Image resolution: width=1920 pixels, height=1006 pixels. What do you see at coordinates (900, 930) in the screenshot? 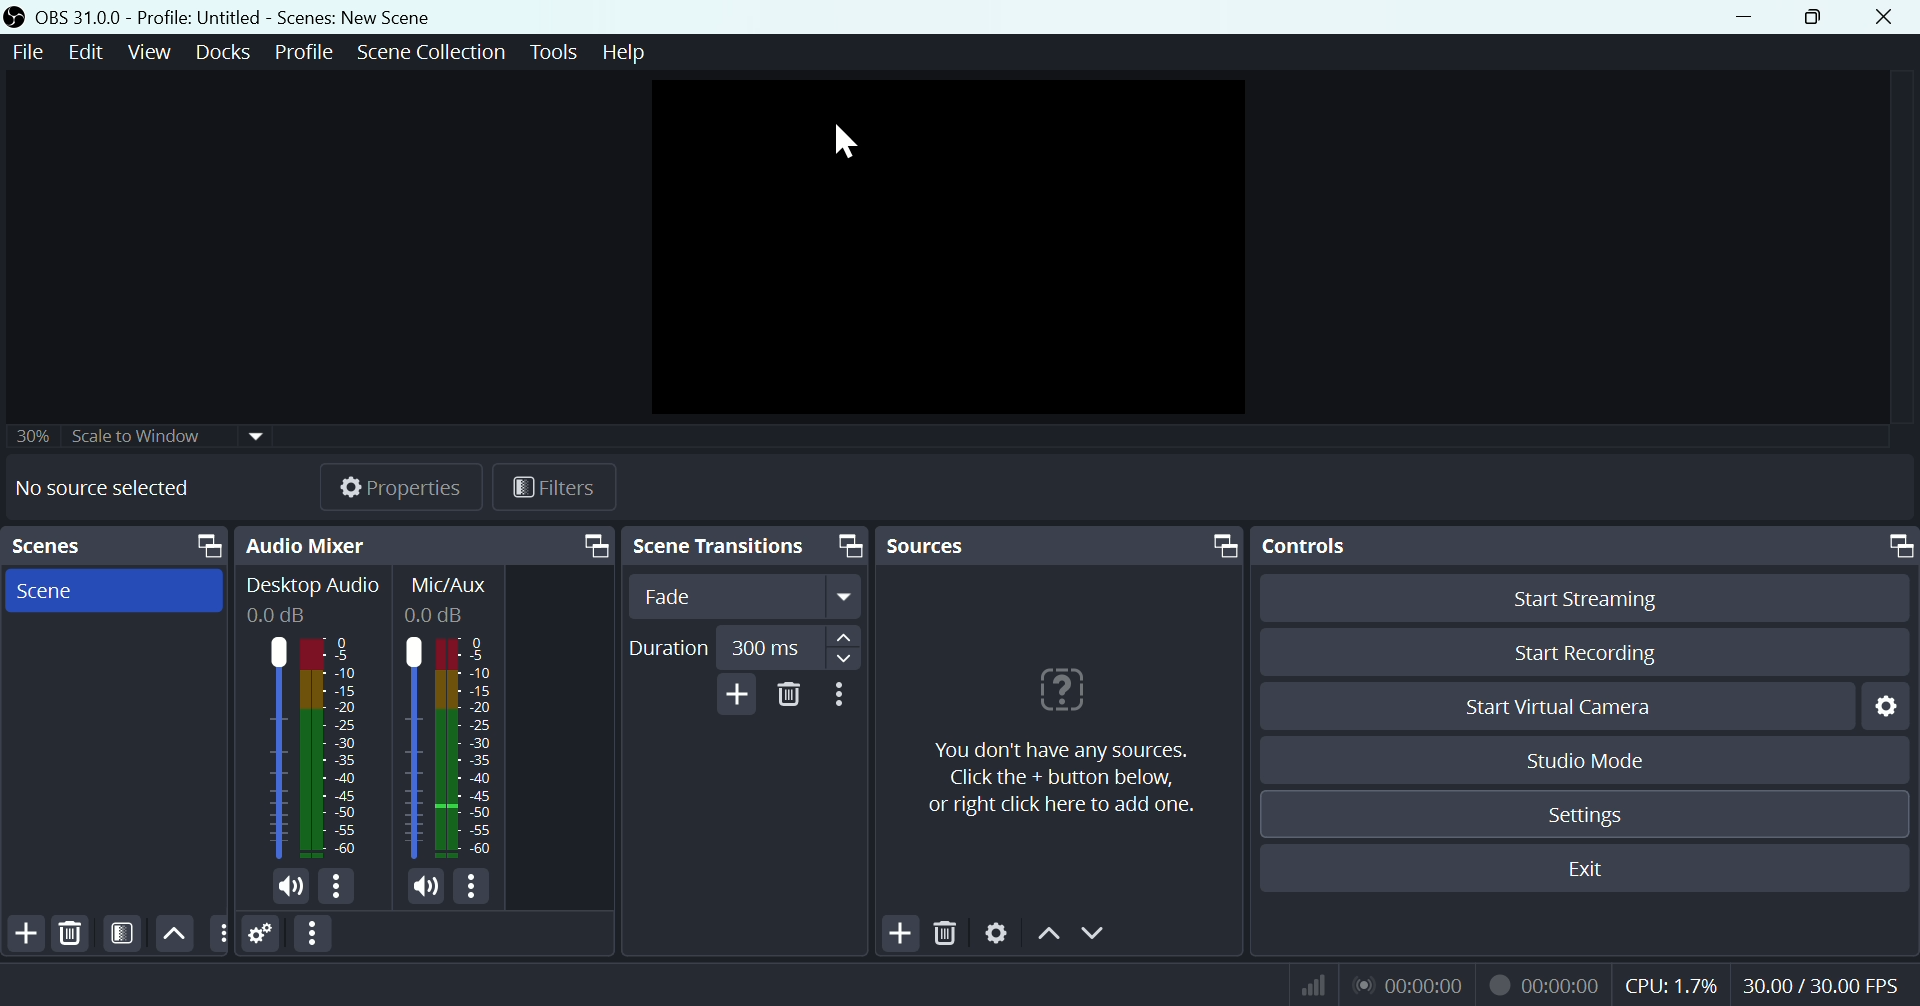
I see `Add` at bounding box center [900, 930].